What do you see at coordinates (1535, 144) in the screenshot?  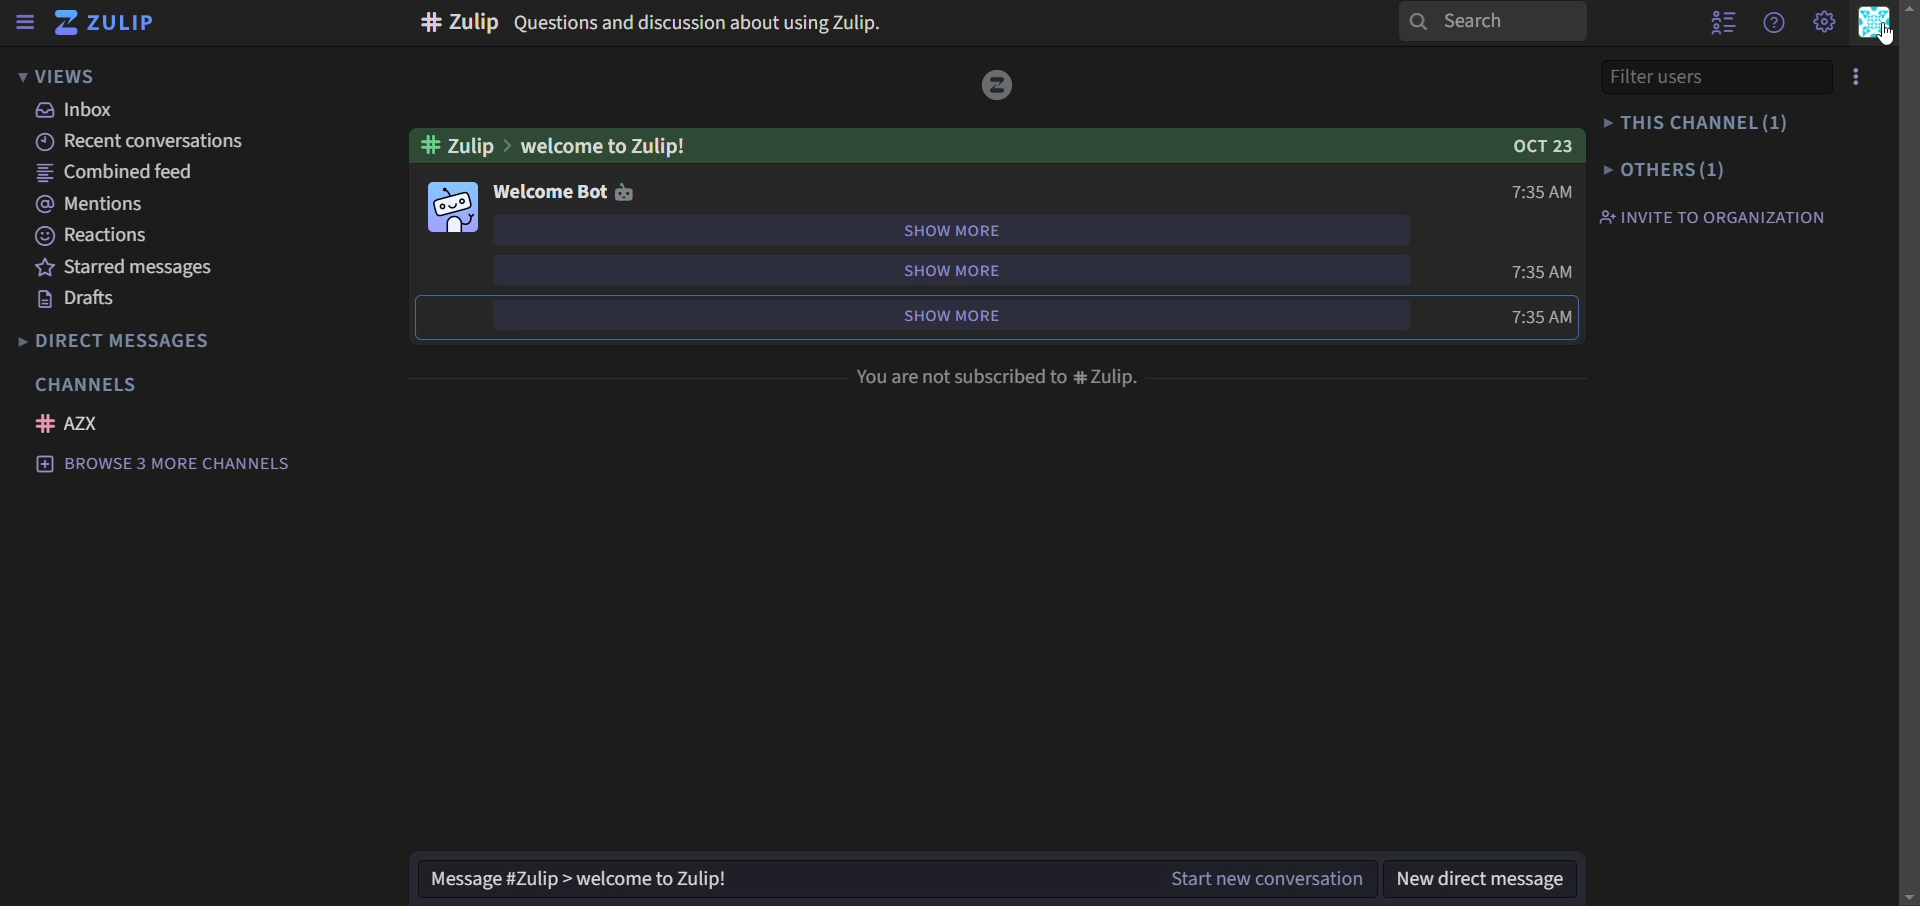 I see `OCT 23` at bounding box center [1535, 144].